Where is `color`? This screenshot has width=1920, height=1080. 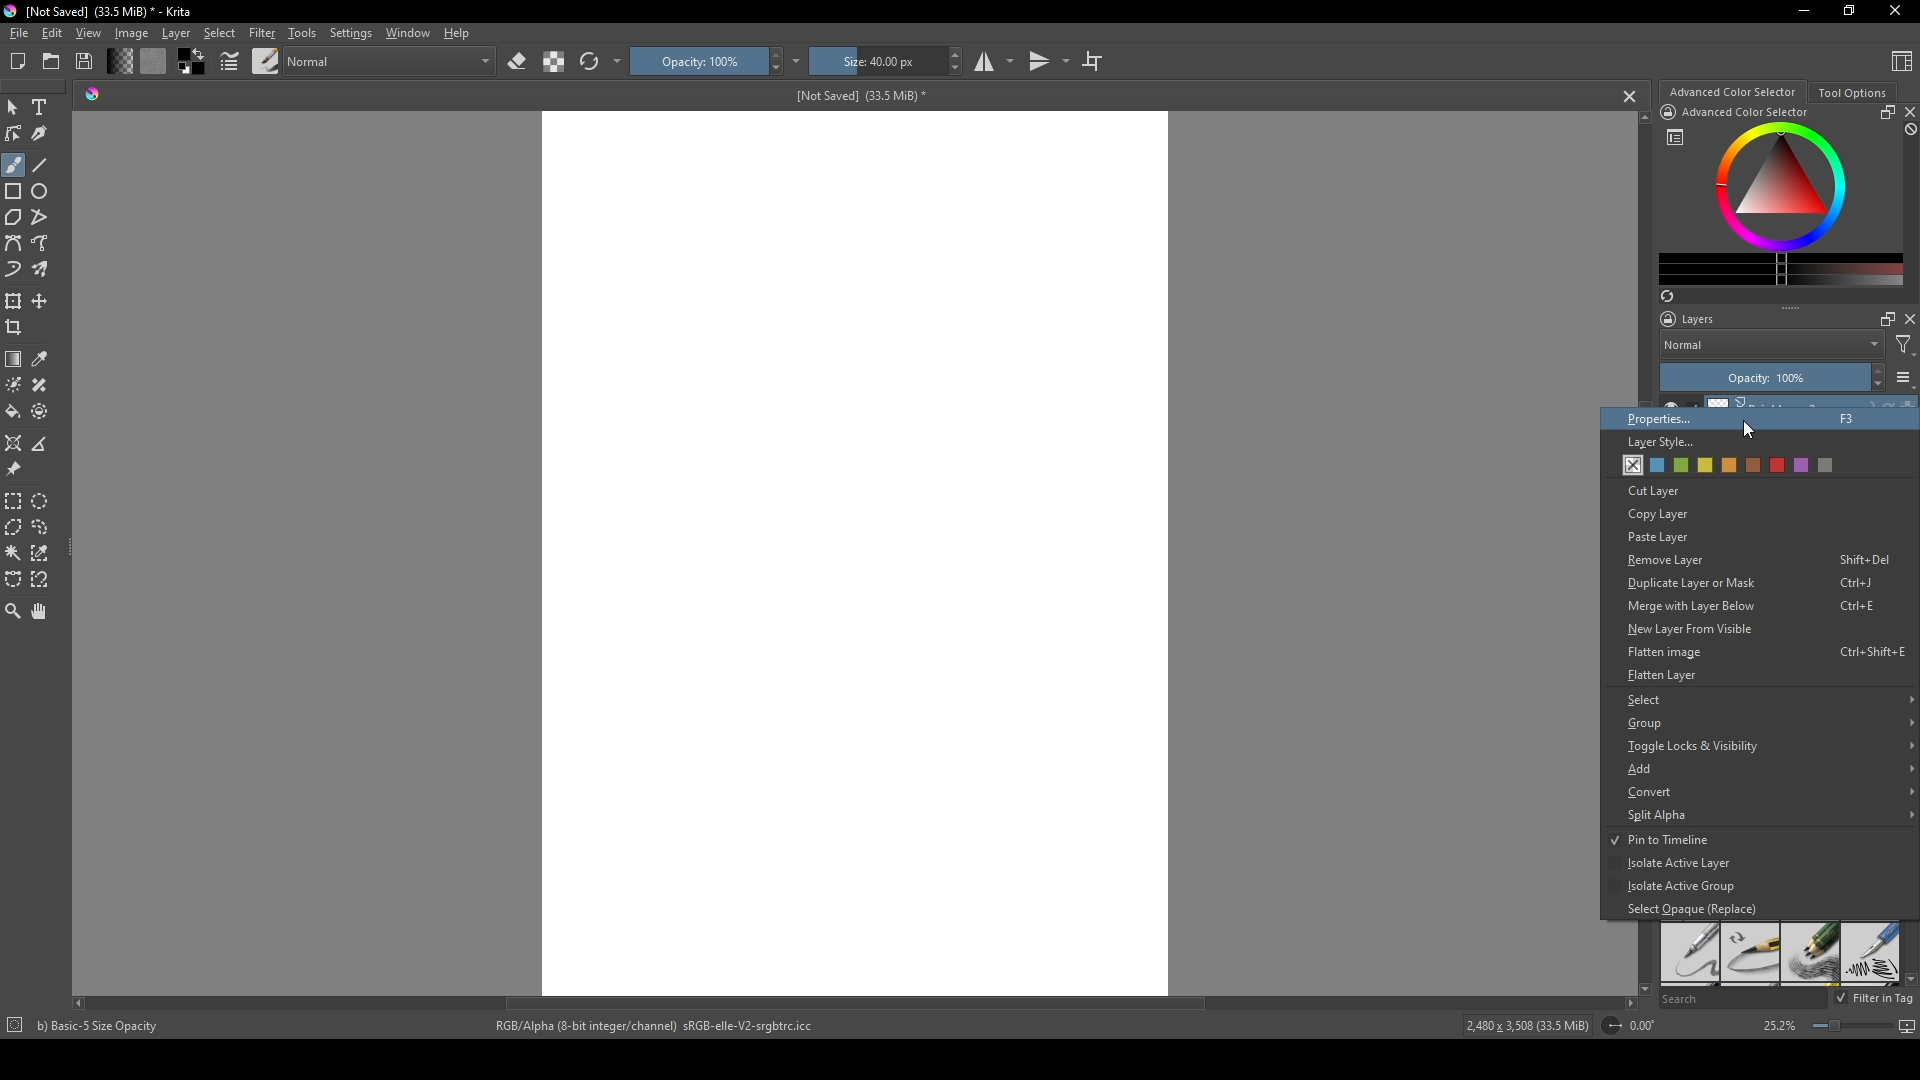 color is located at coordinates (152, 61).